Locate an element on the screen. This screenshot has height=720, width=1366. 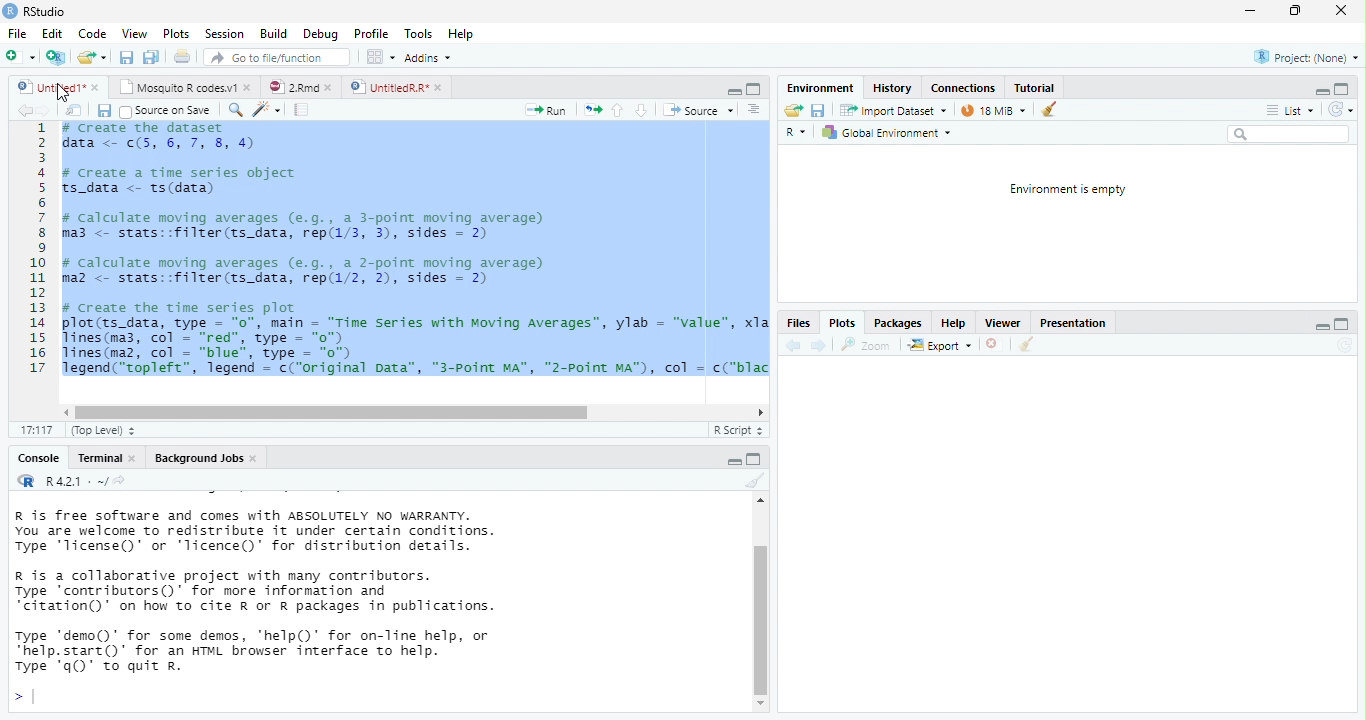
close is located at coordinates (1340, 11).